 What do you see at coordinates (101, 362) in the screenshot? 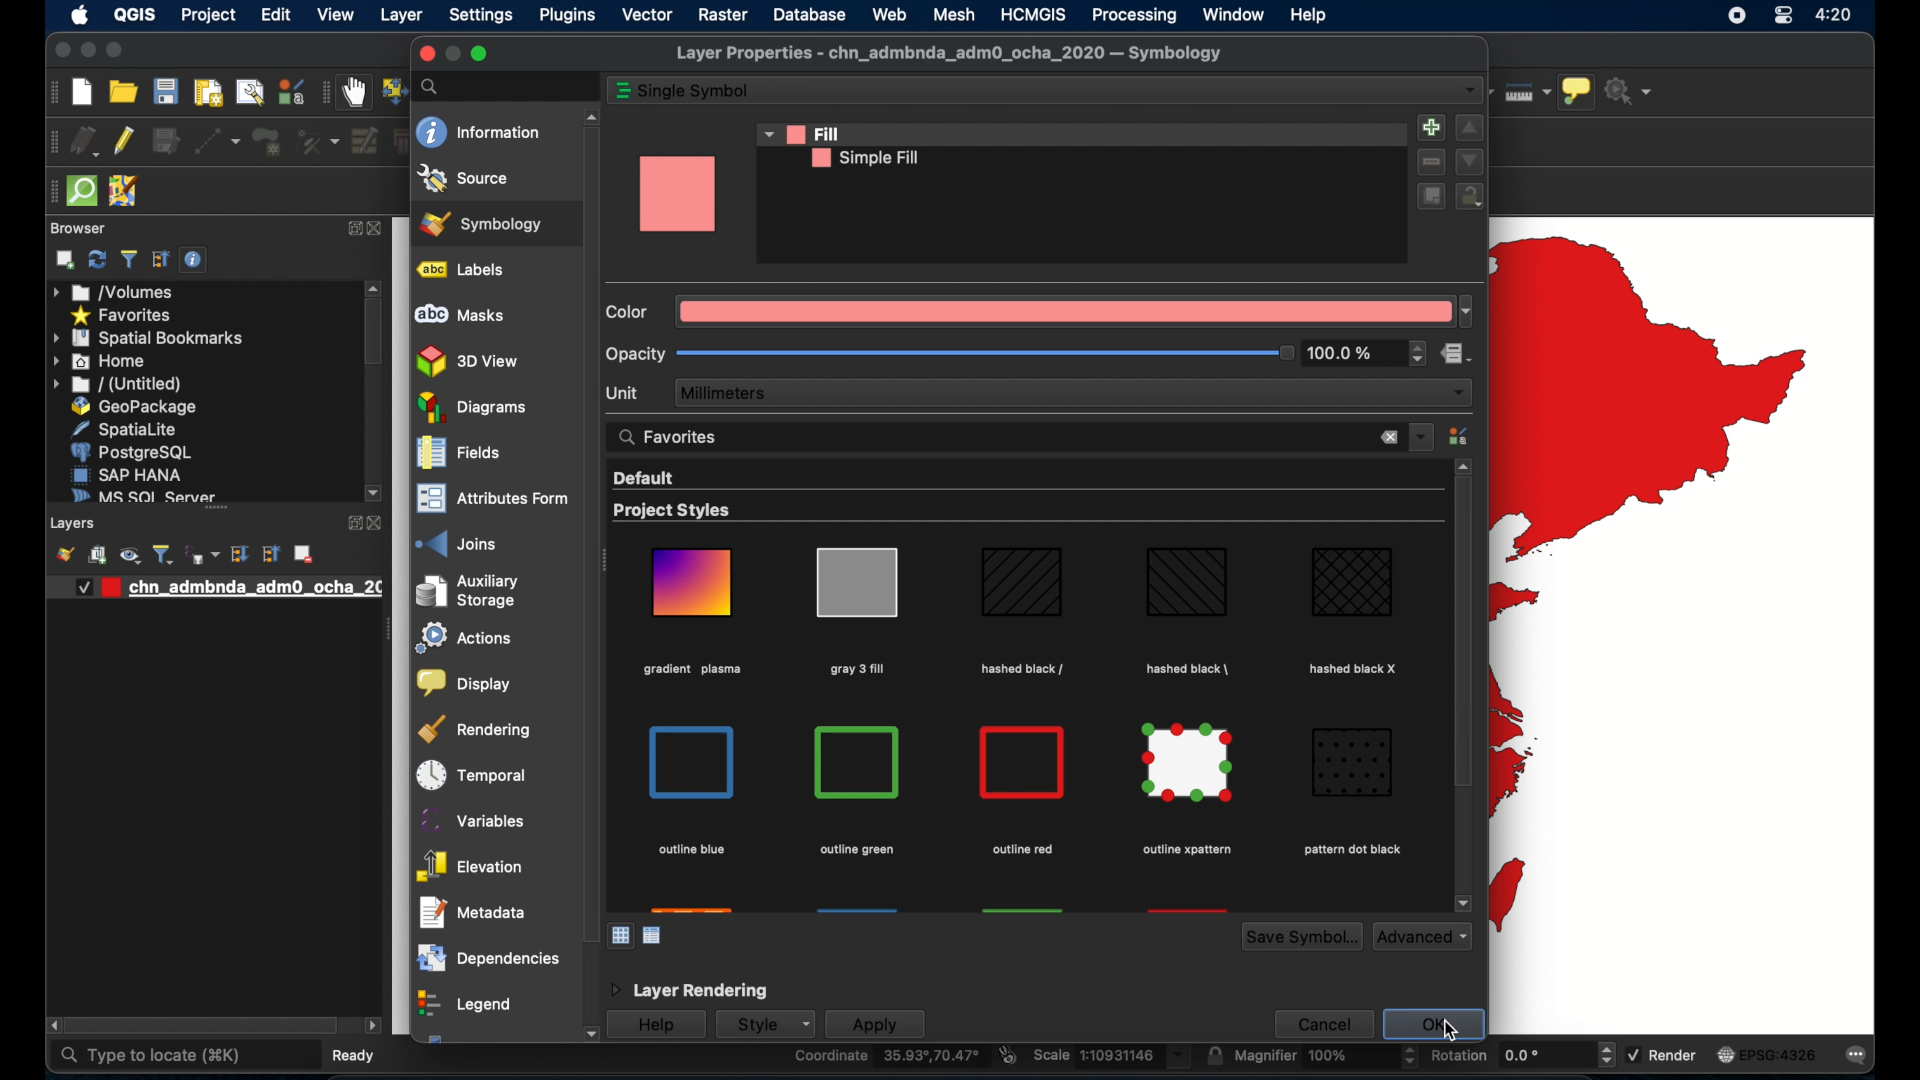
I see `home menu` at bounding box center [101, 362].